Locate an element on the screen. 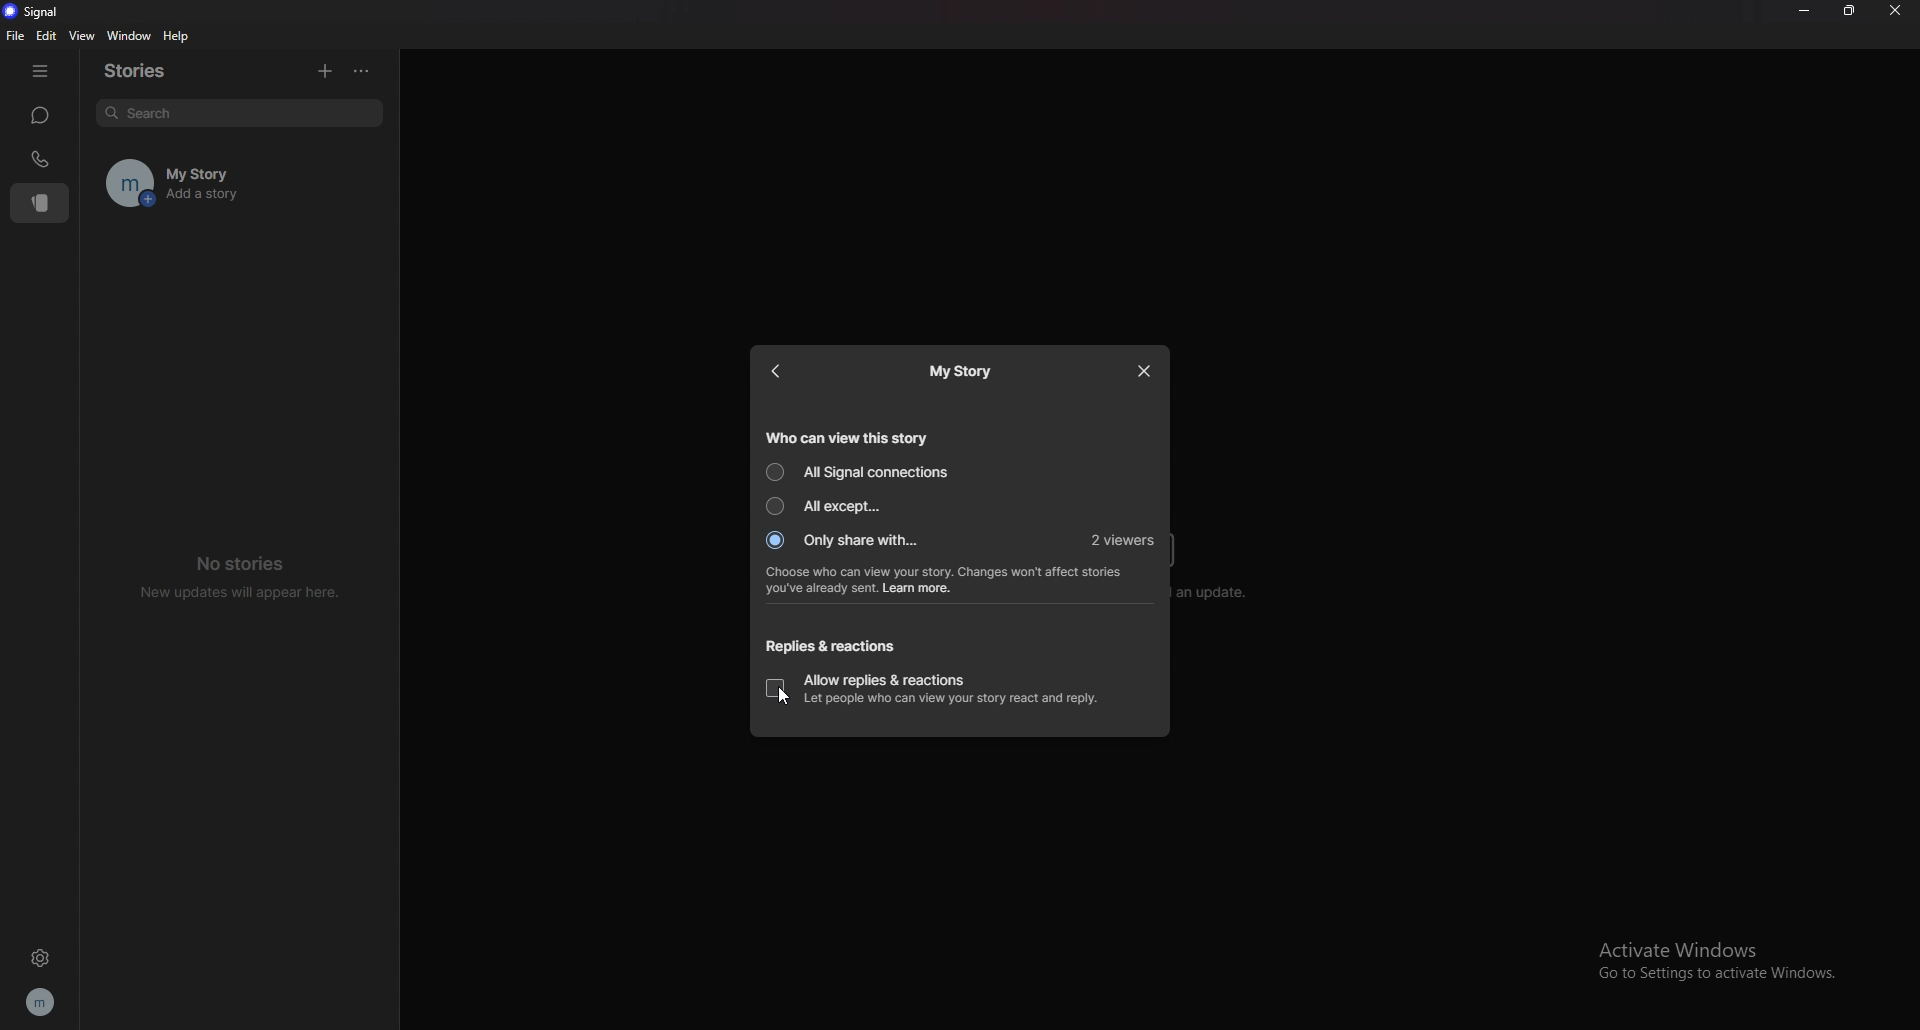  all except is located at coordinates (831, 506).